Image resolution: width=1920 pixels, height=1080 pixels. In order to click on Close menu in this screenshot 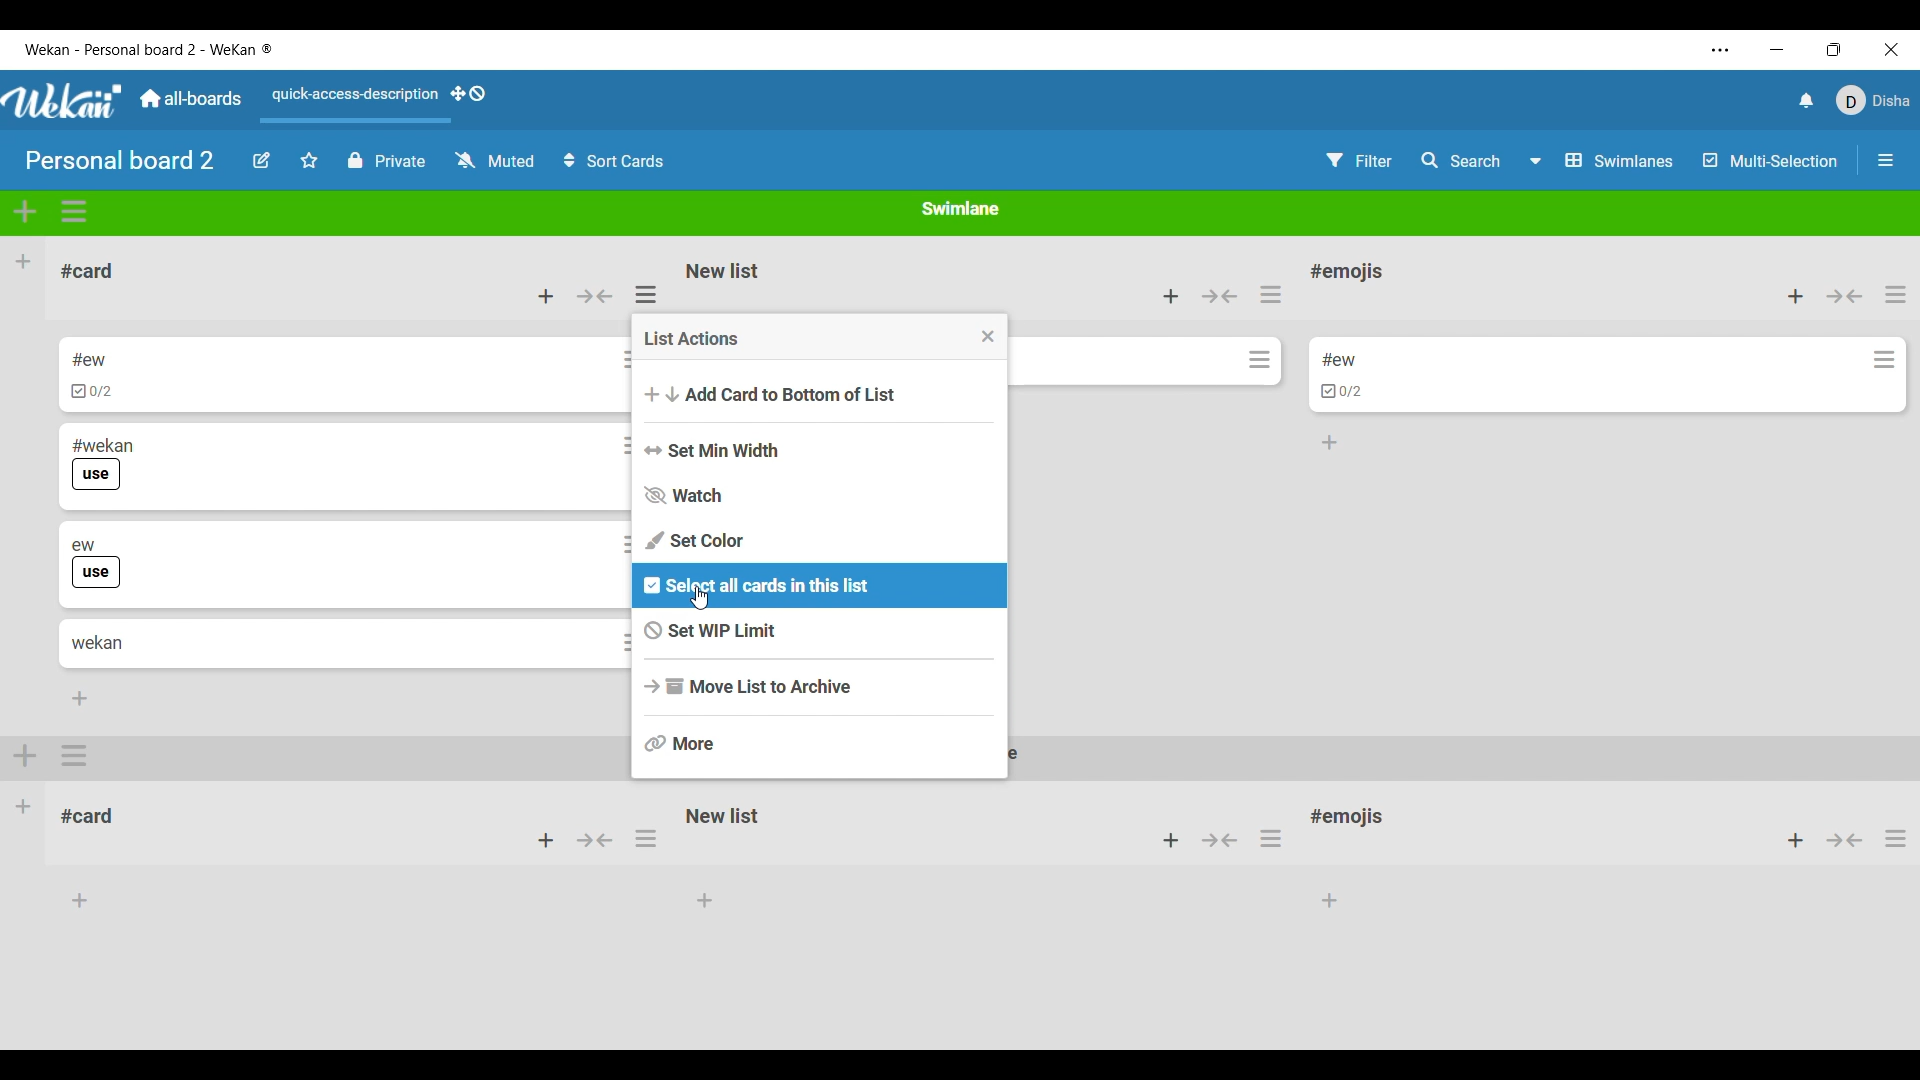, I will do `click(988, 336)`.